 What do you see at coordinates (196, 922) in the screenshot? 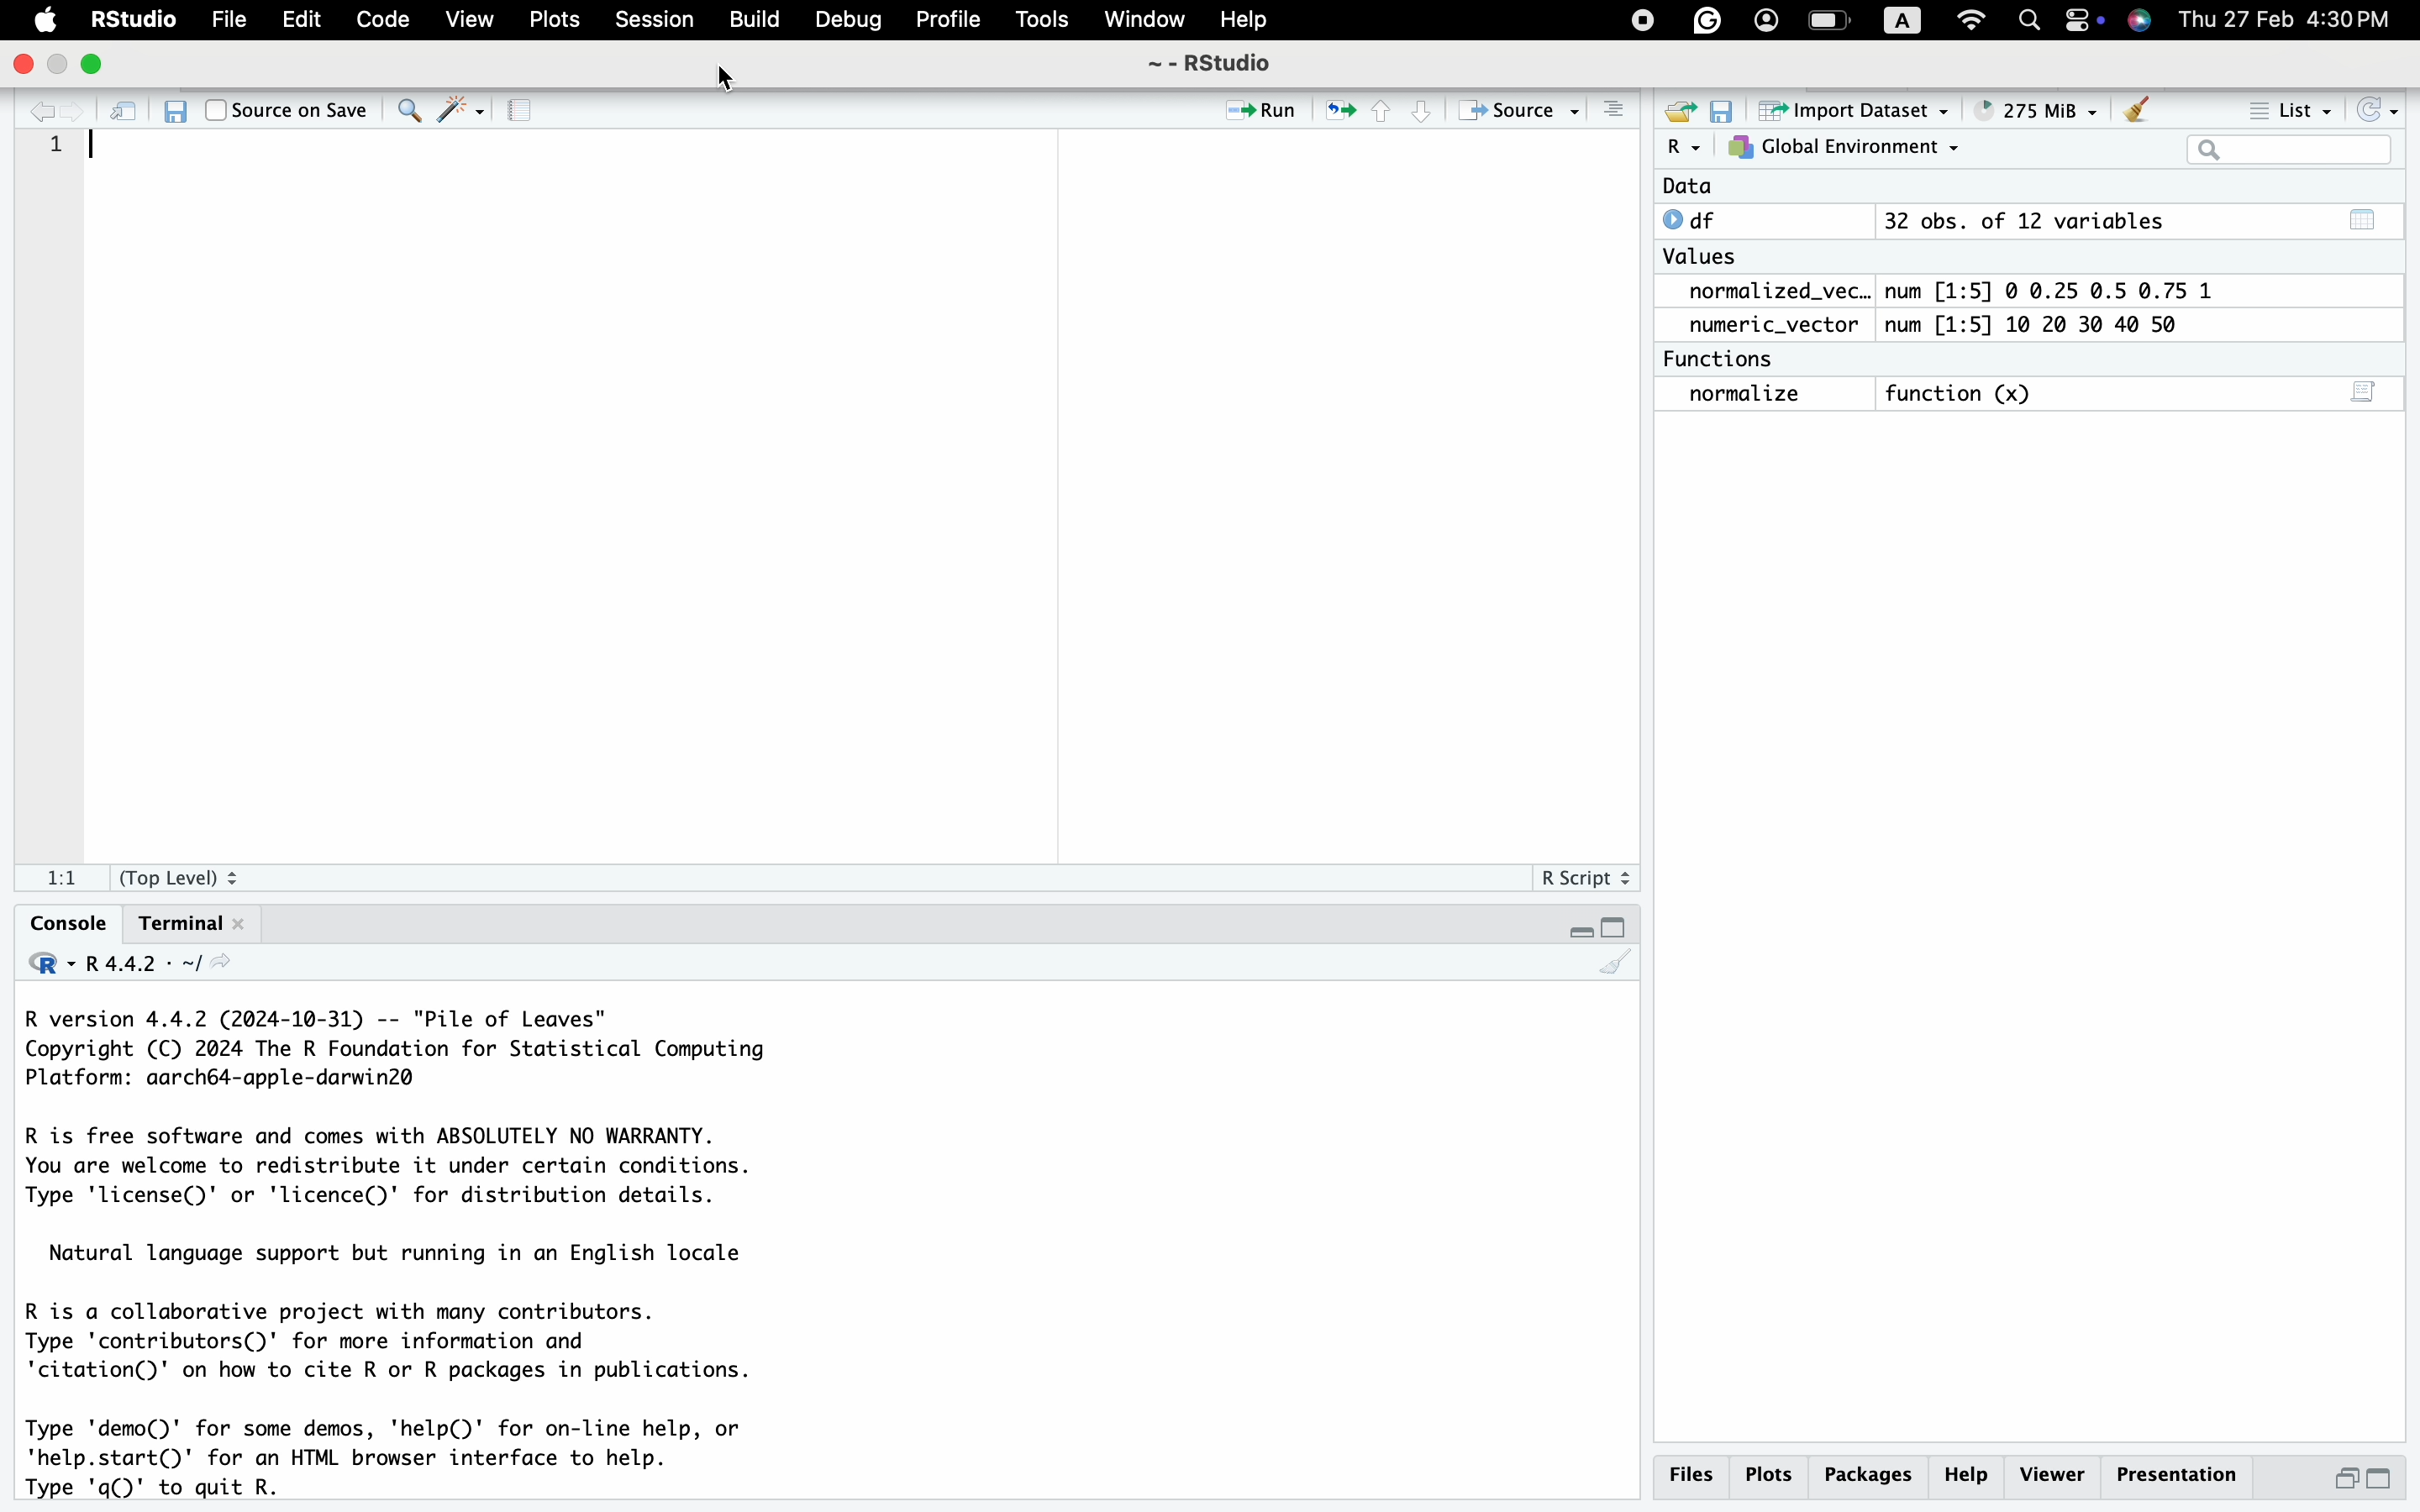
I see `terminal` at bounding box center [196, 922].